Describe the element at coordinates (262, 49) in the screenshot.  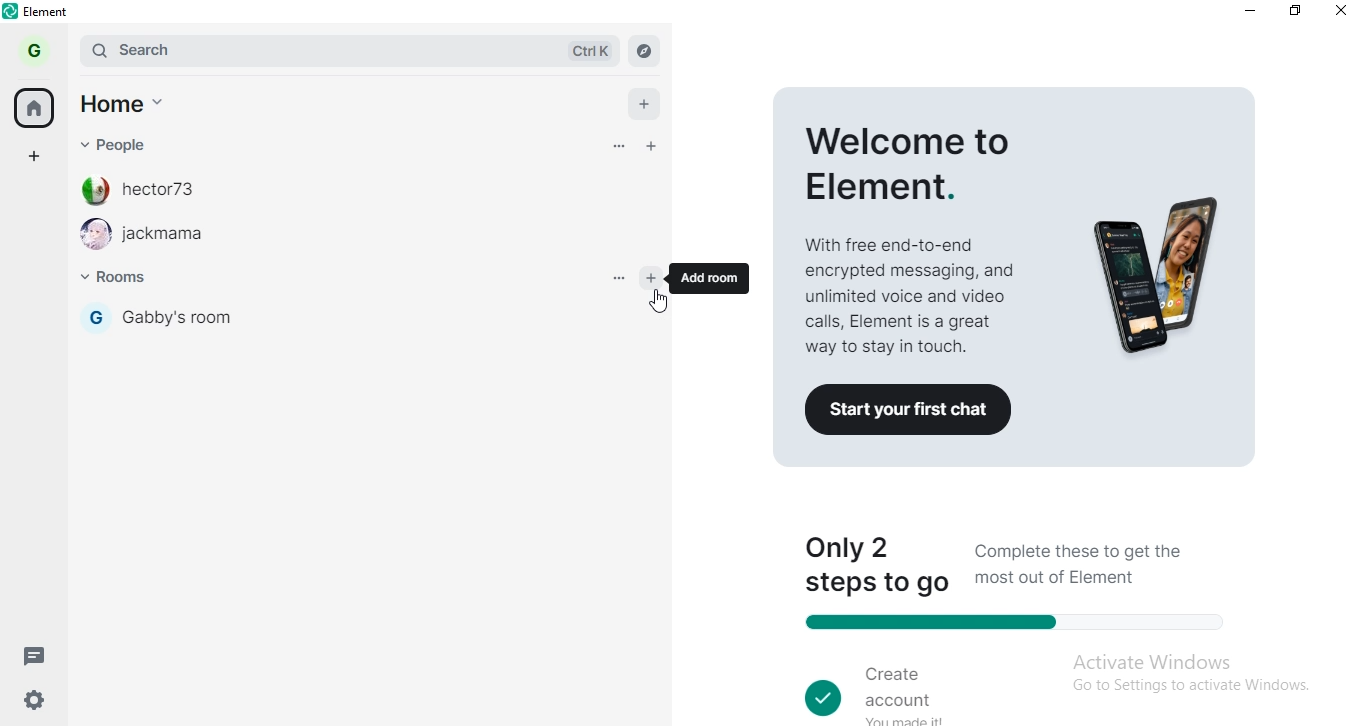
I see `search` at that location.